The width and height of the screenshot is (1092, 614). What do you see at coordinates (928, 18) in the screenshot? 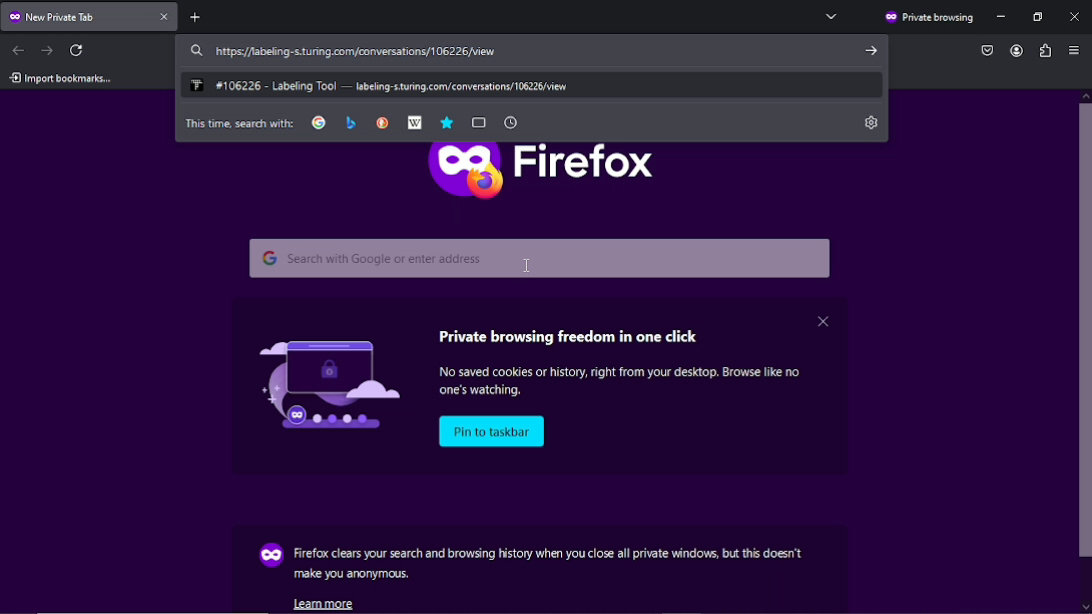
I see `private browsing` at bounding box center [928, 18].